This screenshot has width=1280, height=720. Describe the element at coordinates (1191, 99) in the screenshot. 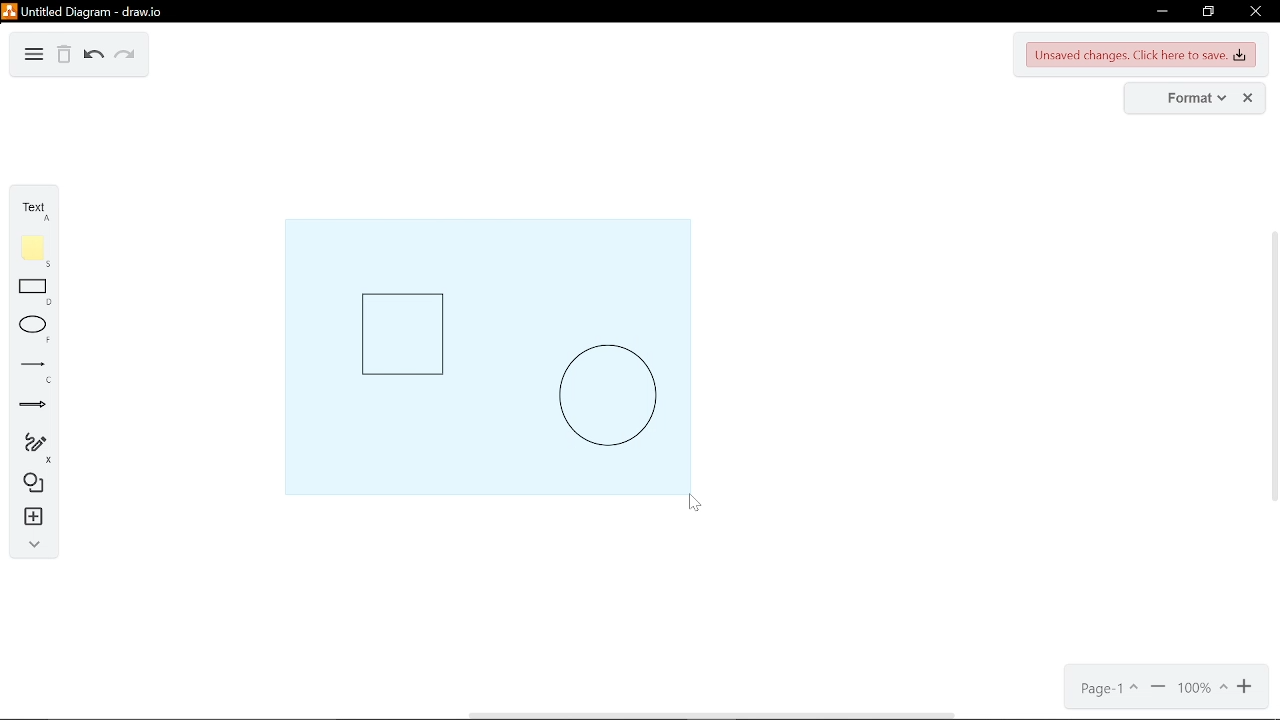

I see `format` at that location.